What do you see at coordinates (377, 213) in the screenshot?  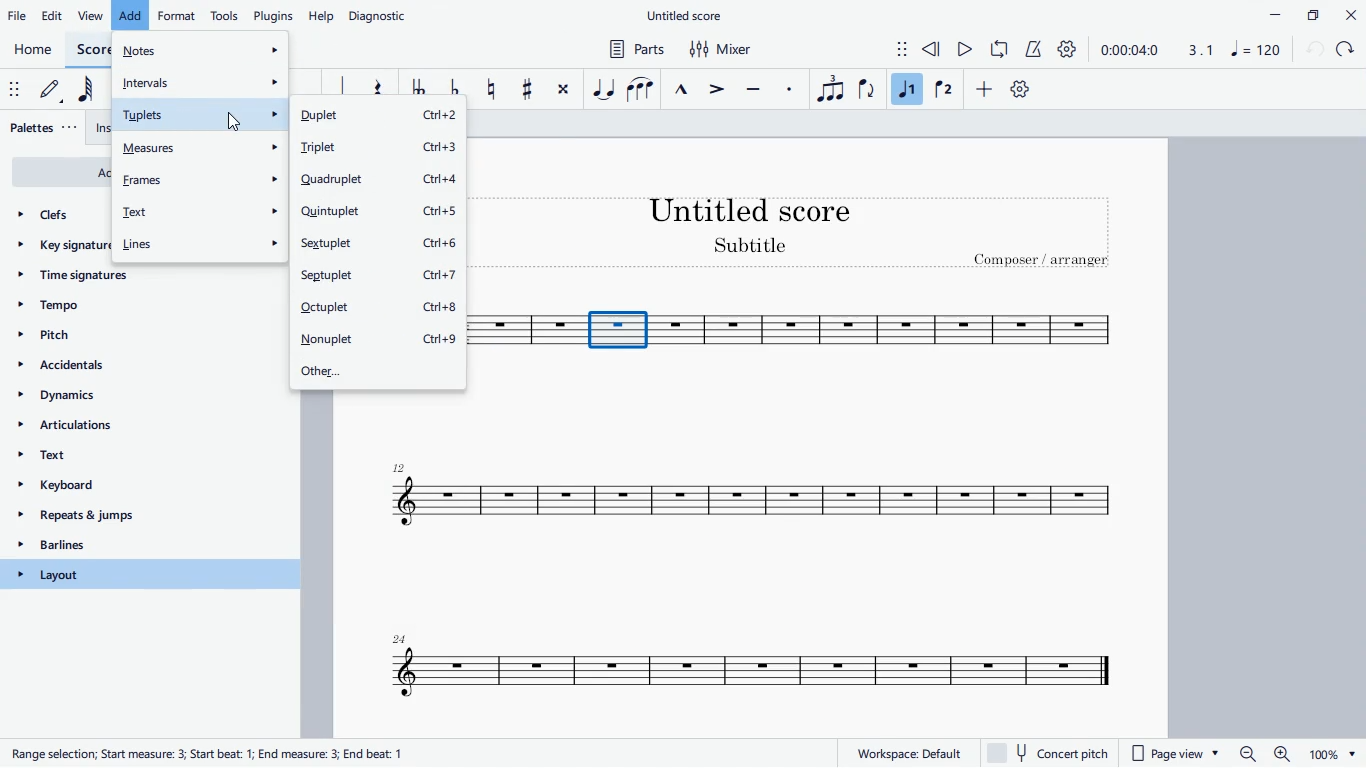 I see `quintuplet` at bounding box center [377, 213].